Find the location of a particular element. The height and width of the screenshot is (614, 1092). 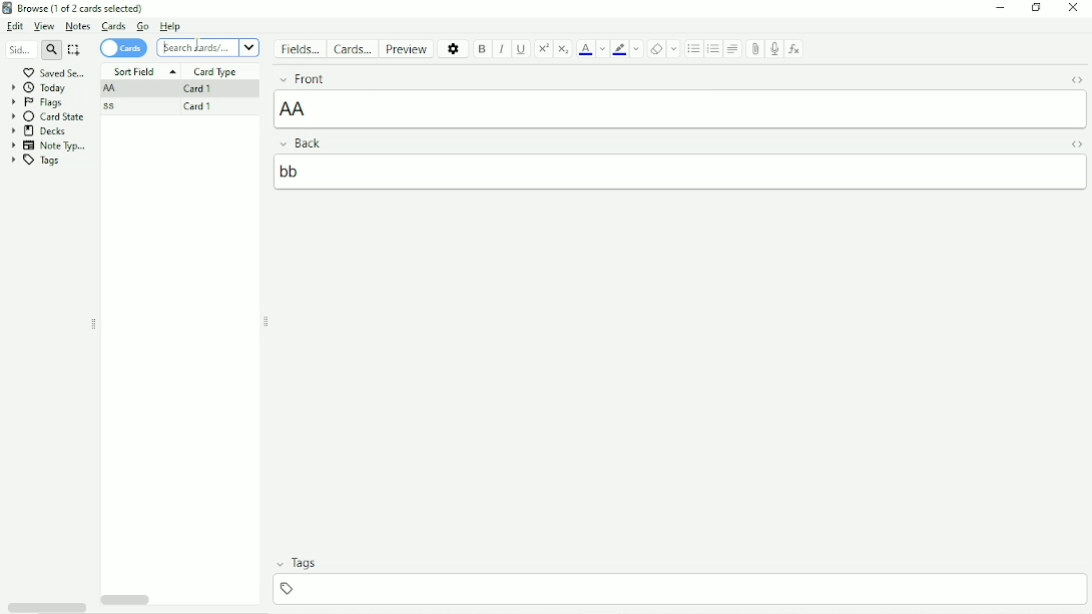

Card 1 is located at coordinates (195, 89).